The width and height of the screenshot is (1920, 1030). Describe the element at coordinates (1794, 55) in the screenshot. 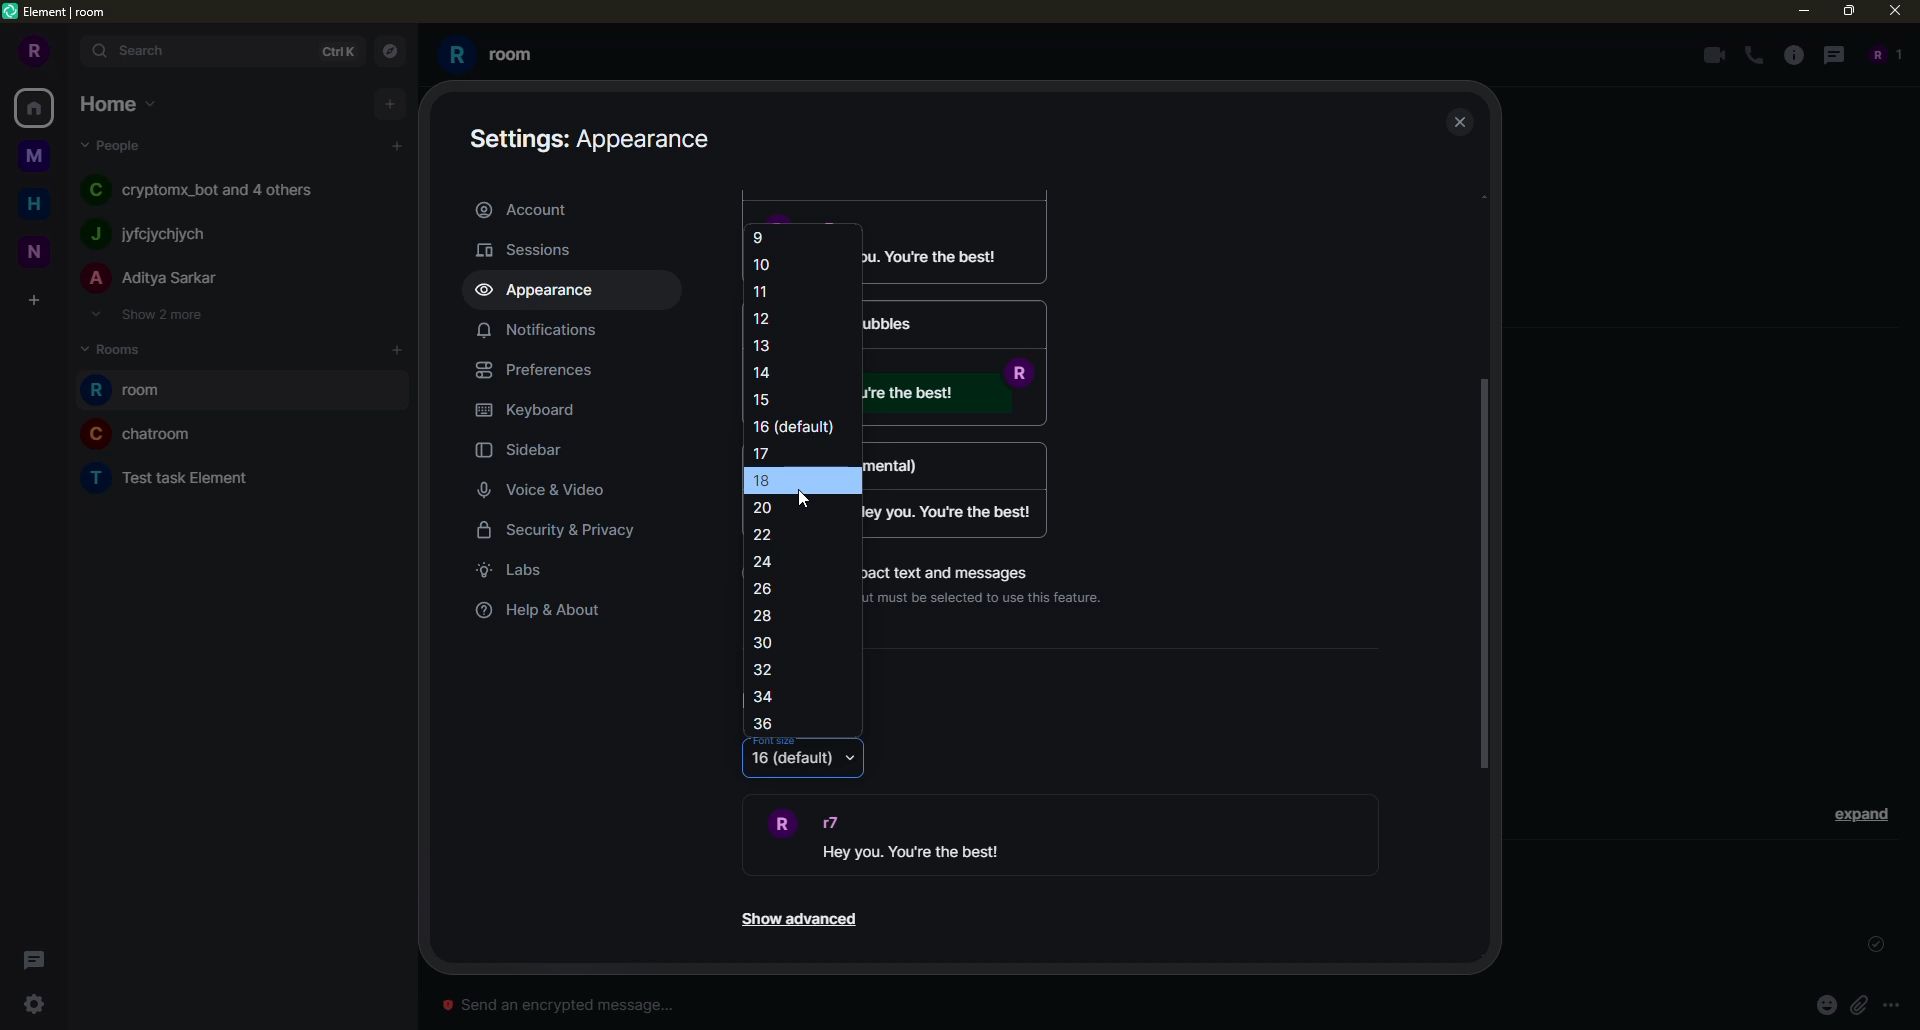

I see `info` at that location.